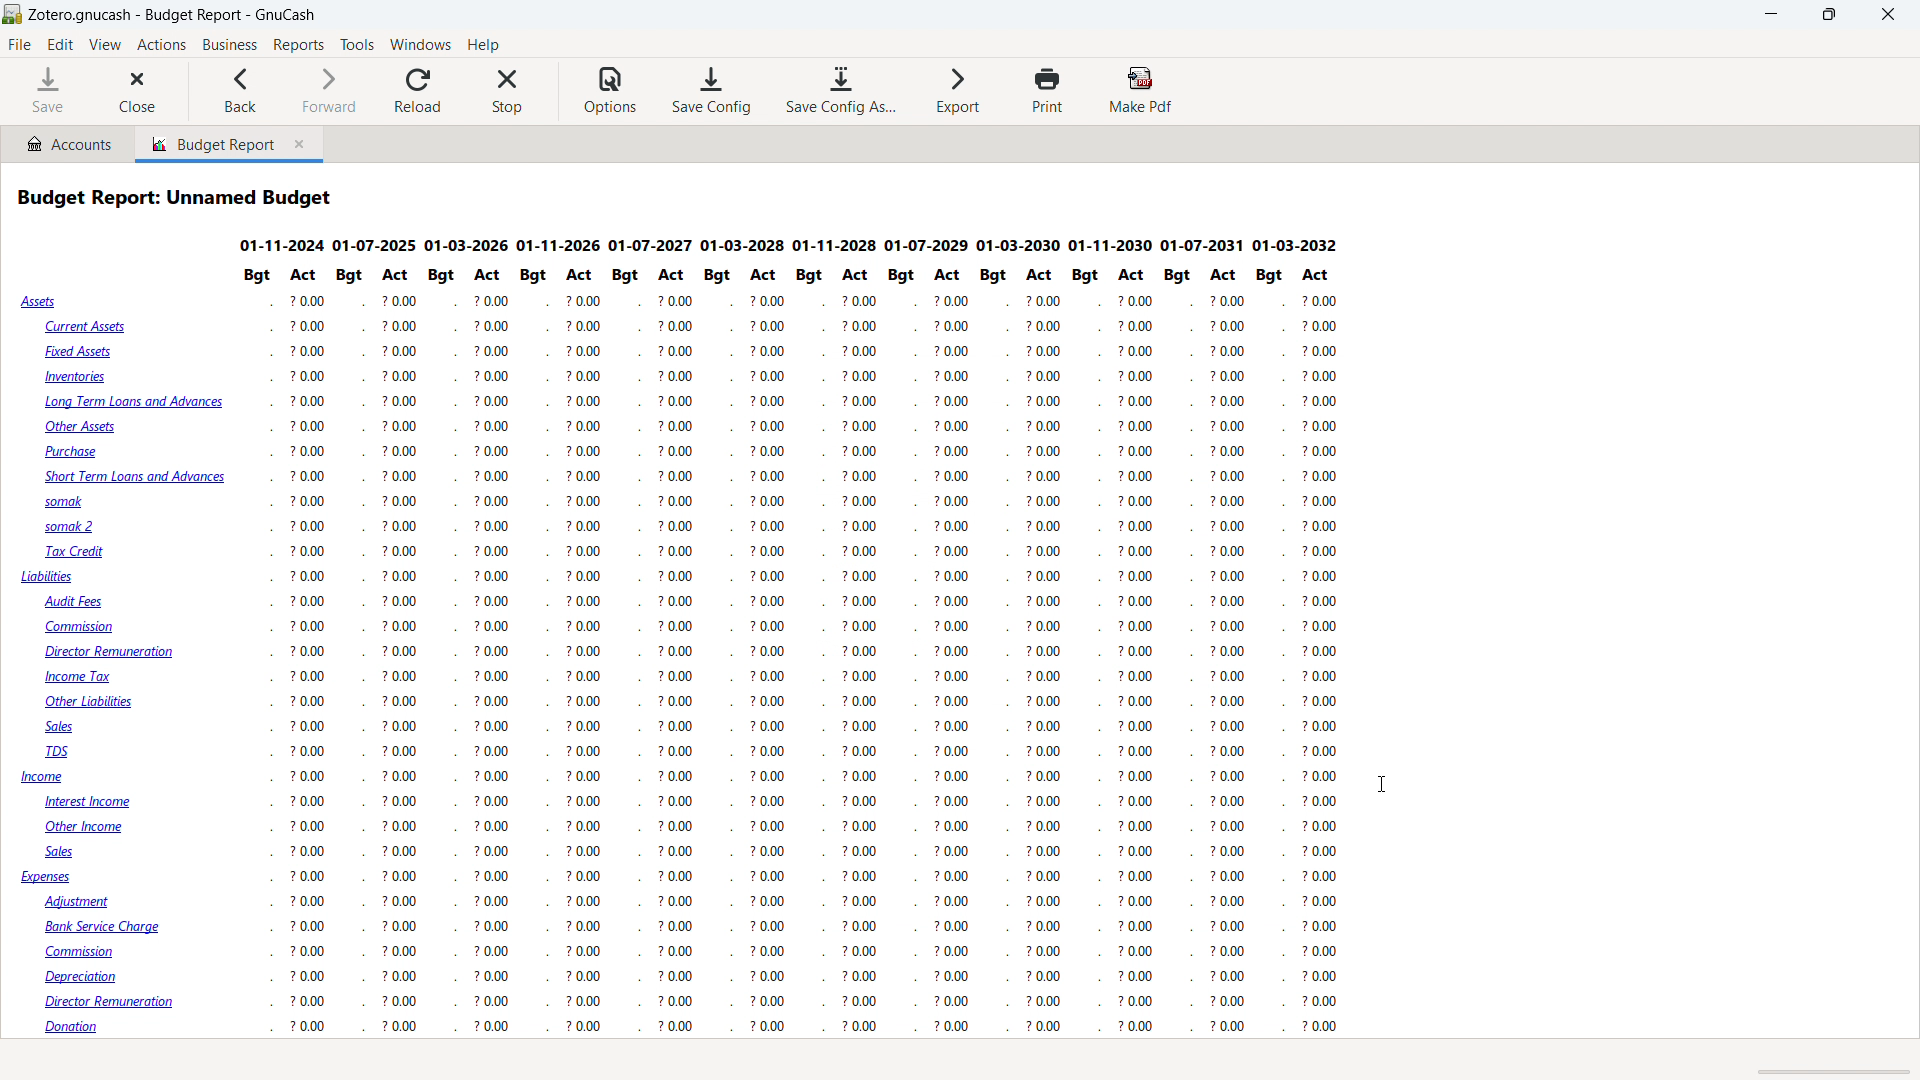 The width and height of the screenshot is (1920, 1080). What do you see at coordinates (358, 45) in the screenshot?
I see `tools` at bounding box center [358, 45].